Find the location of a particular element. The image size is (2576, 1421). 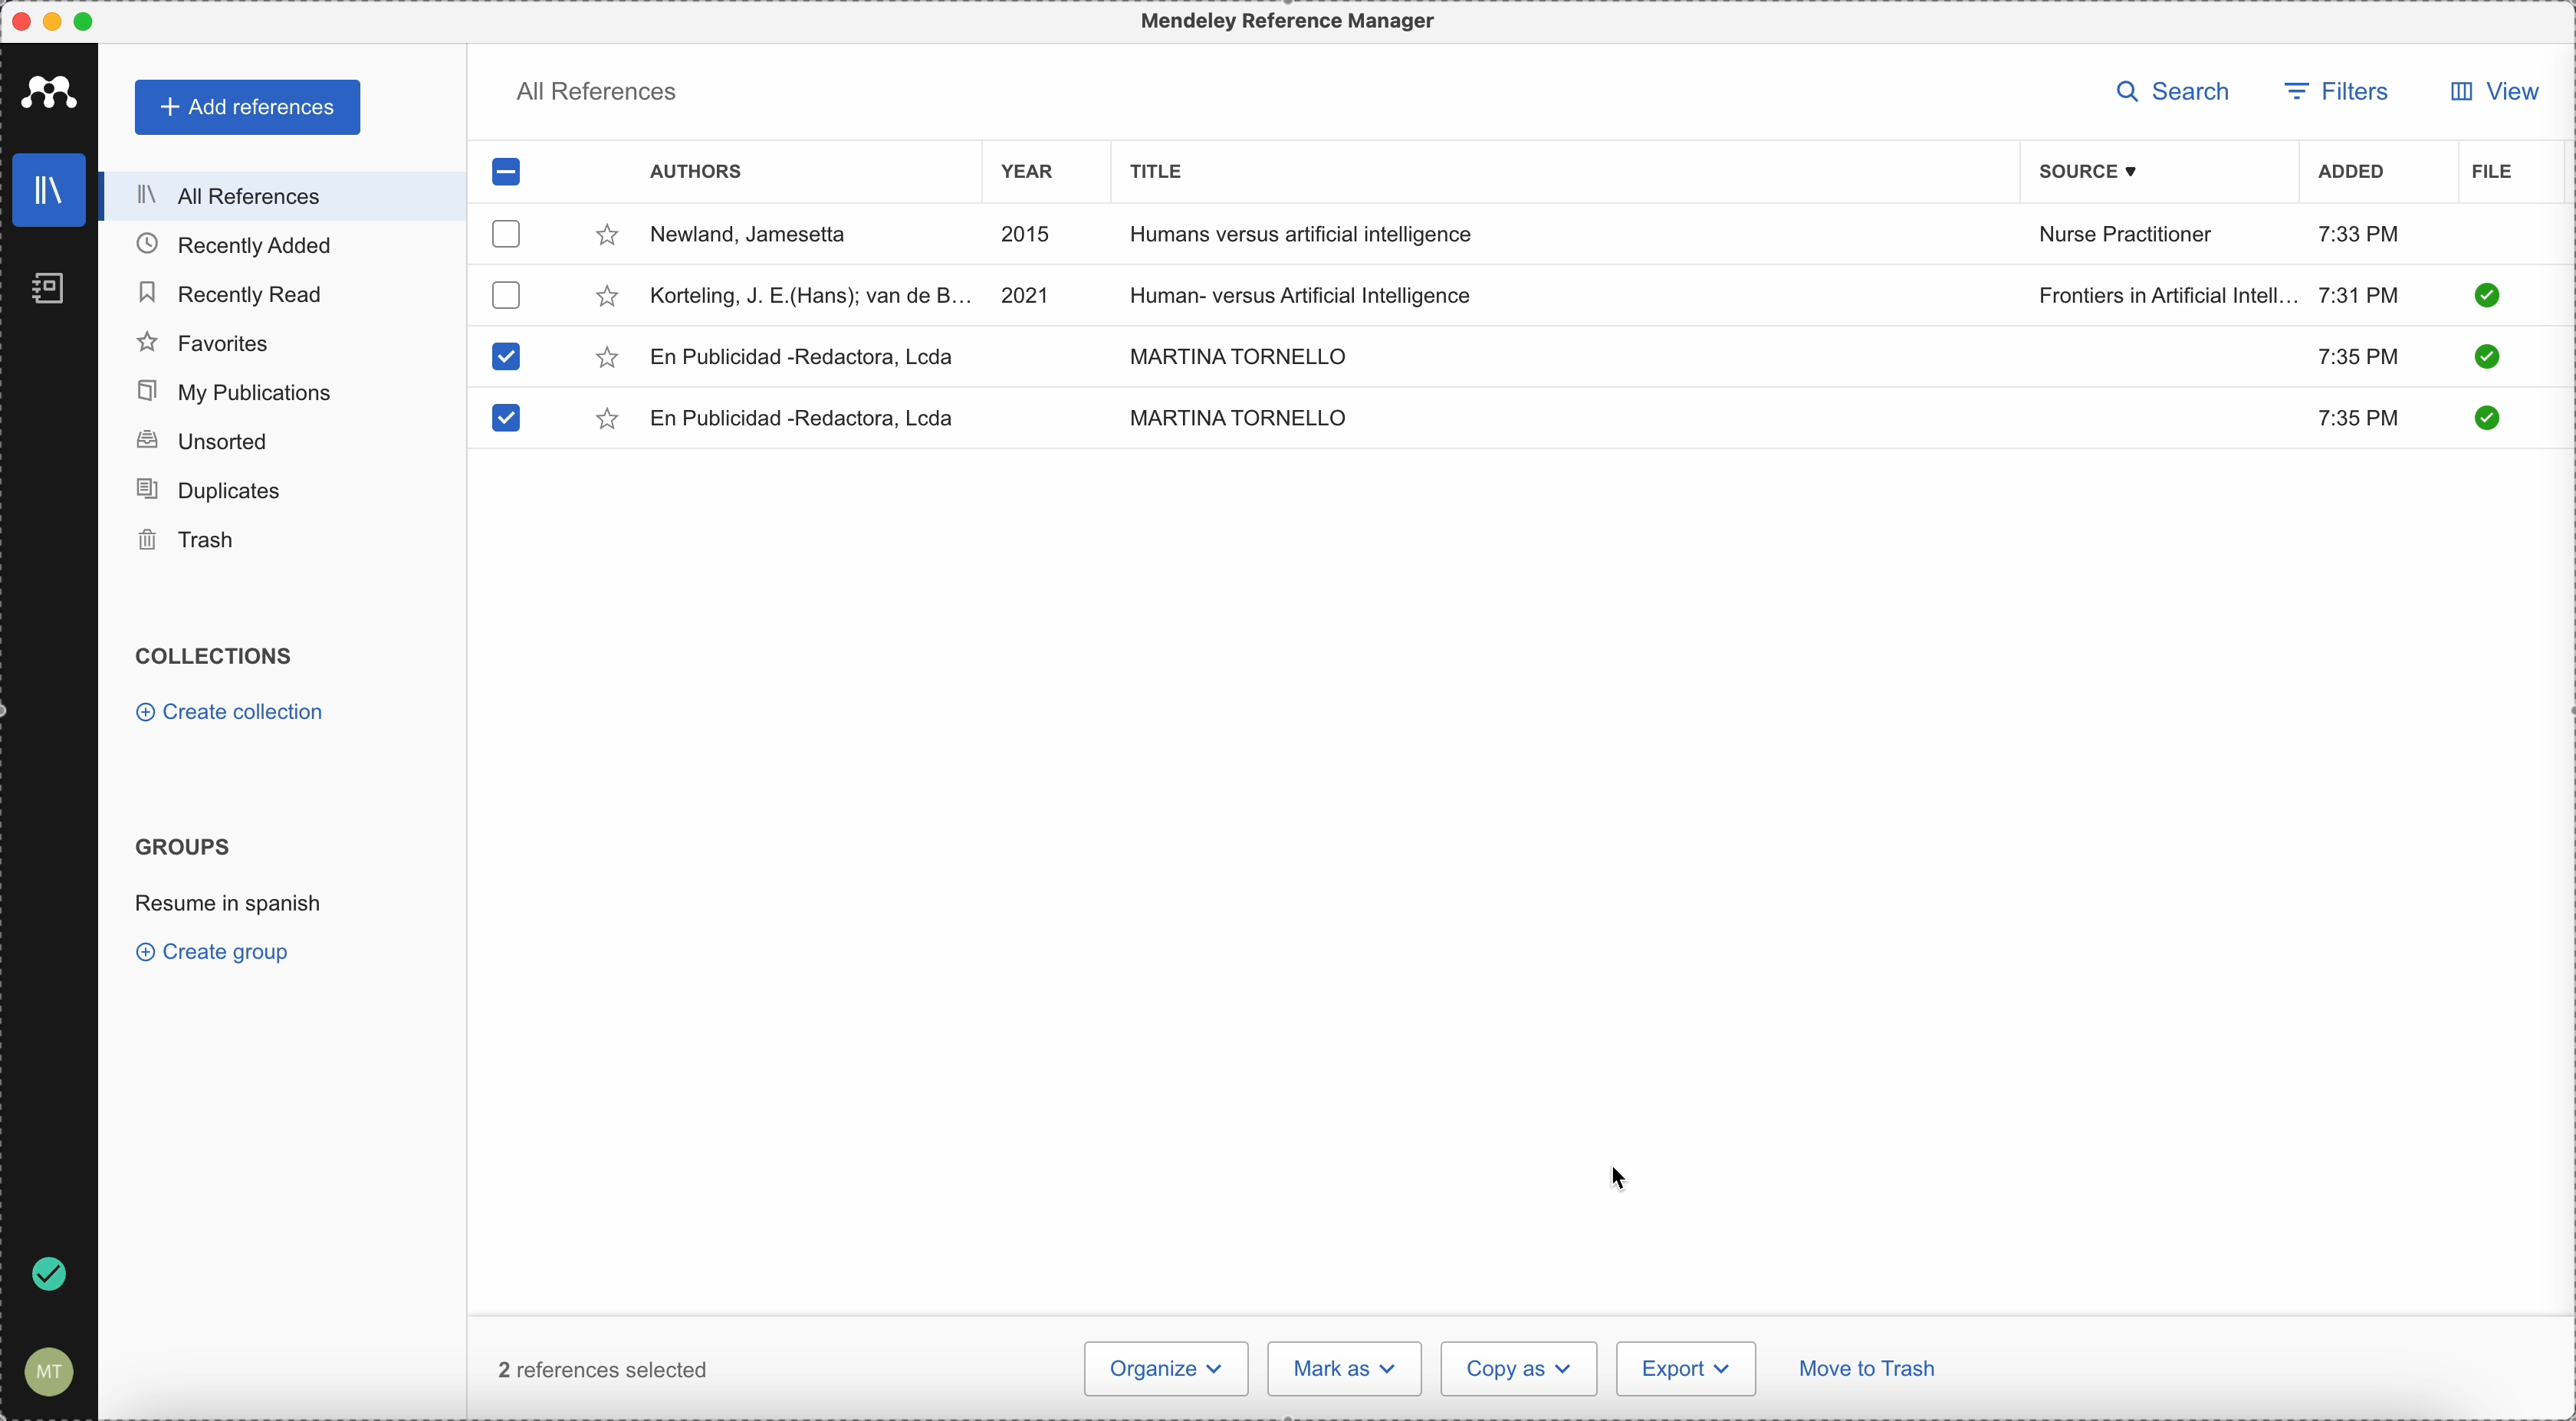

checkbox is located at coordinates (503, 294).